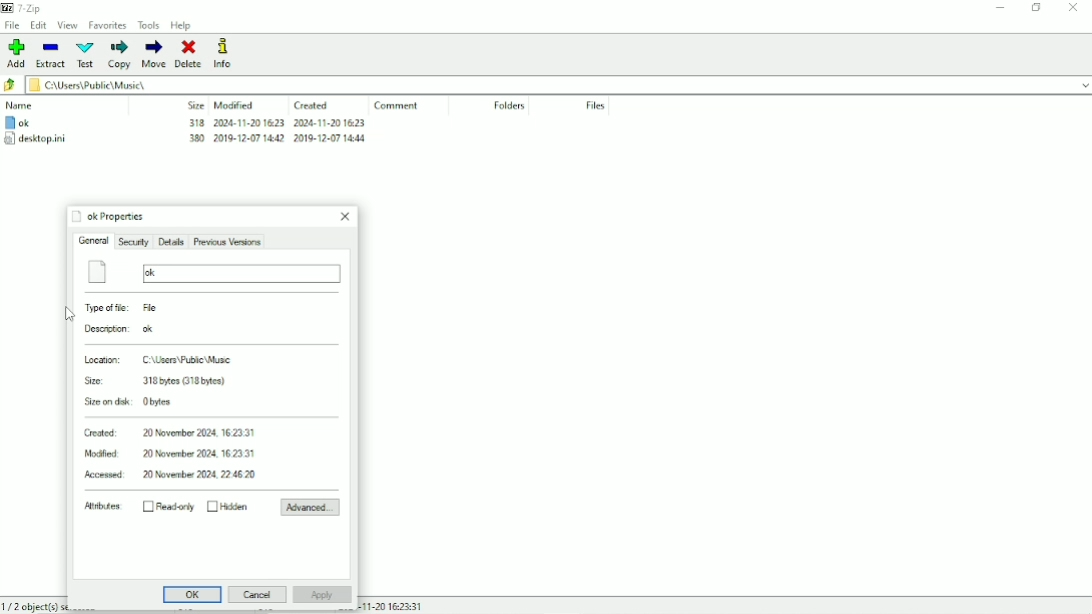  I want to click on Size, so click(196, 106).